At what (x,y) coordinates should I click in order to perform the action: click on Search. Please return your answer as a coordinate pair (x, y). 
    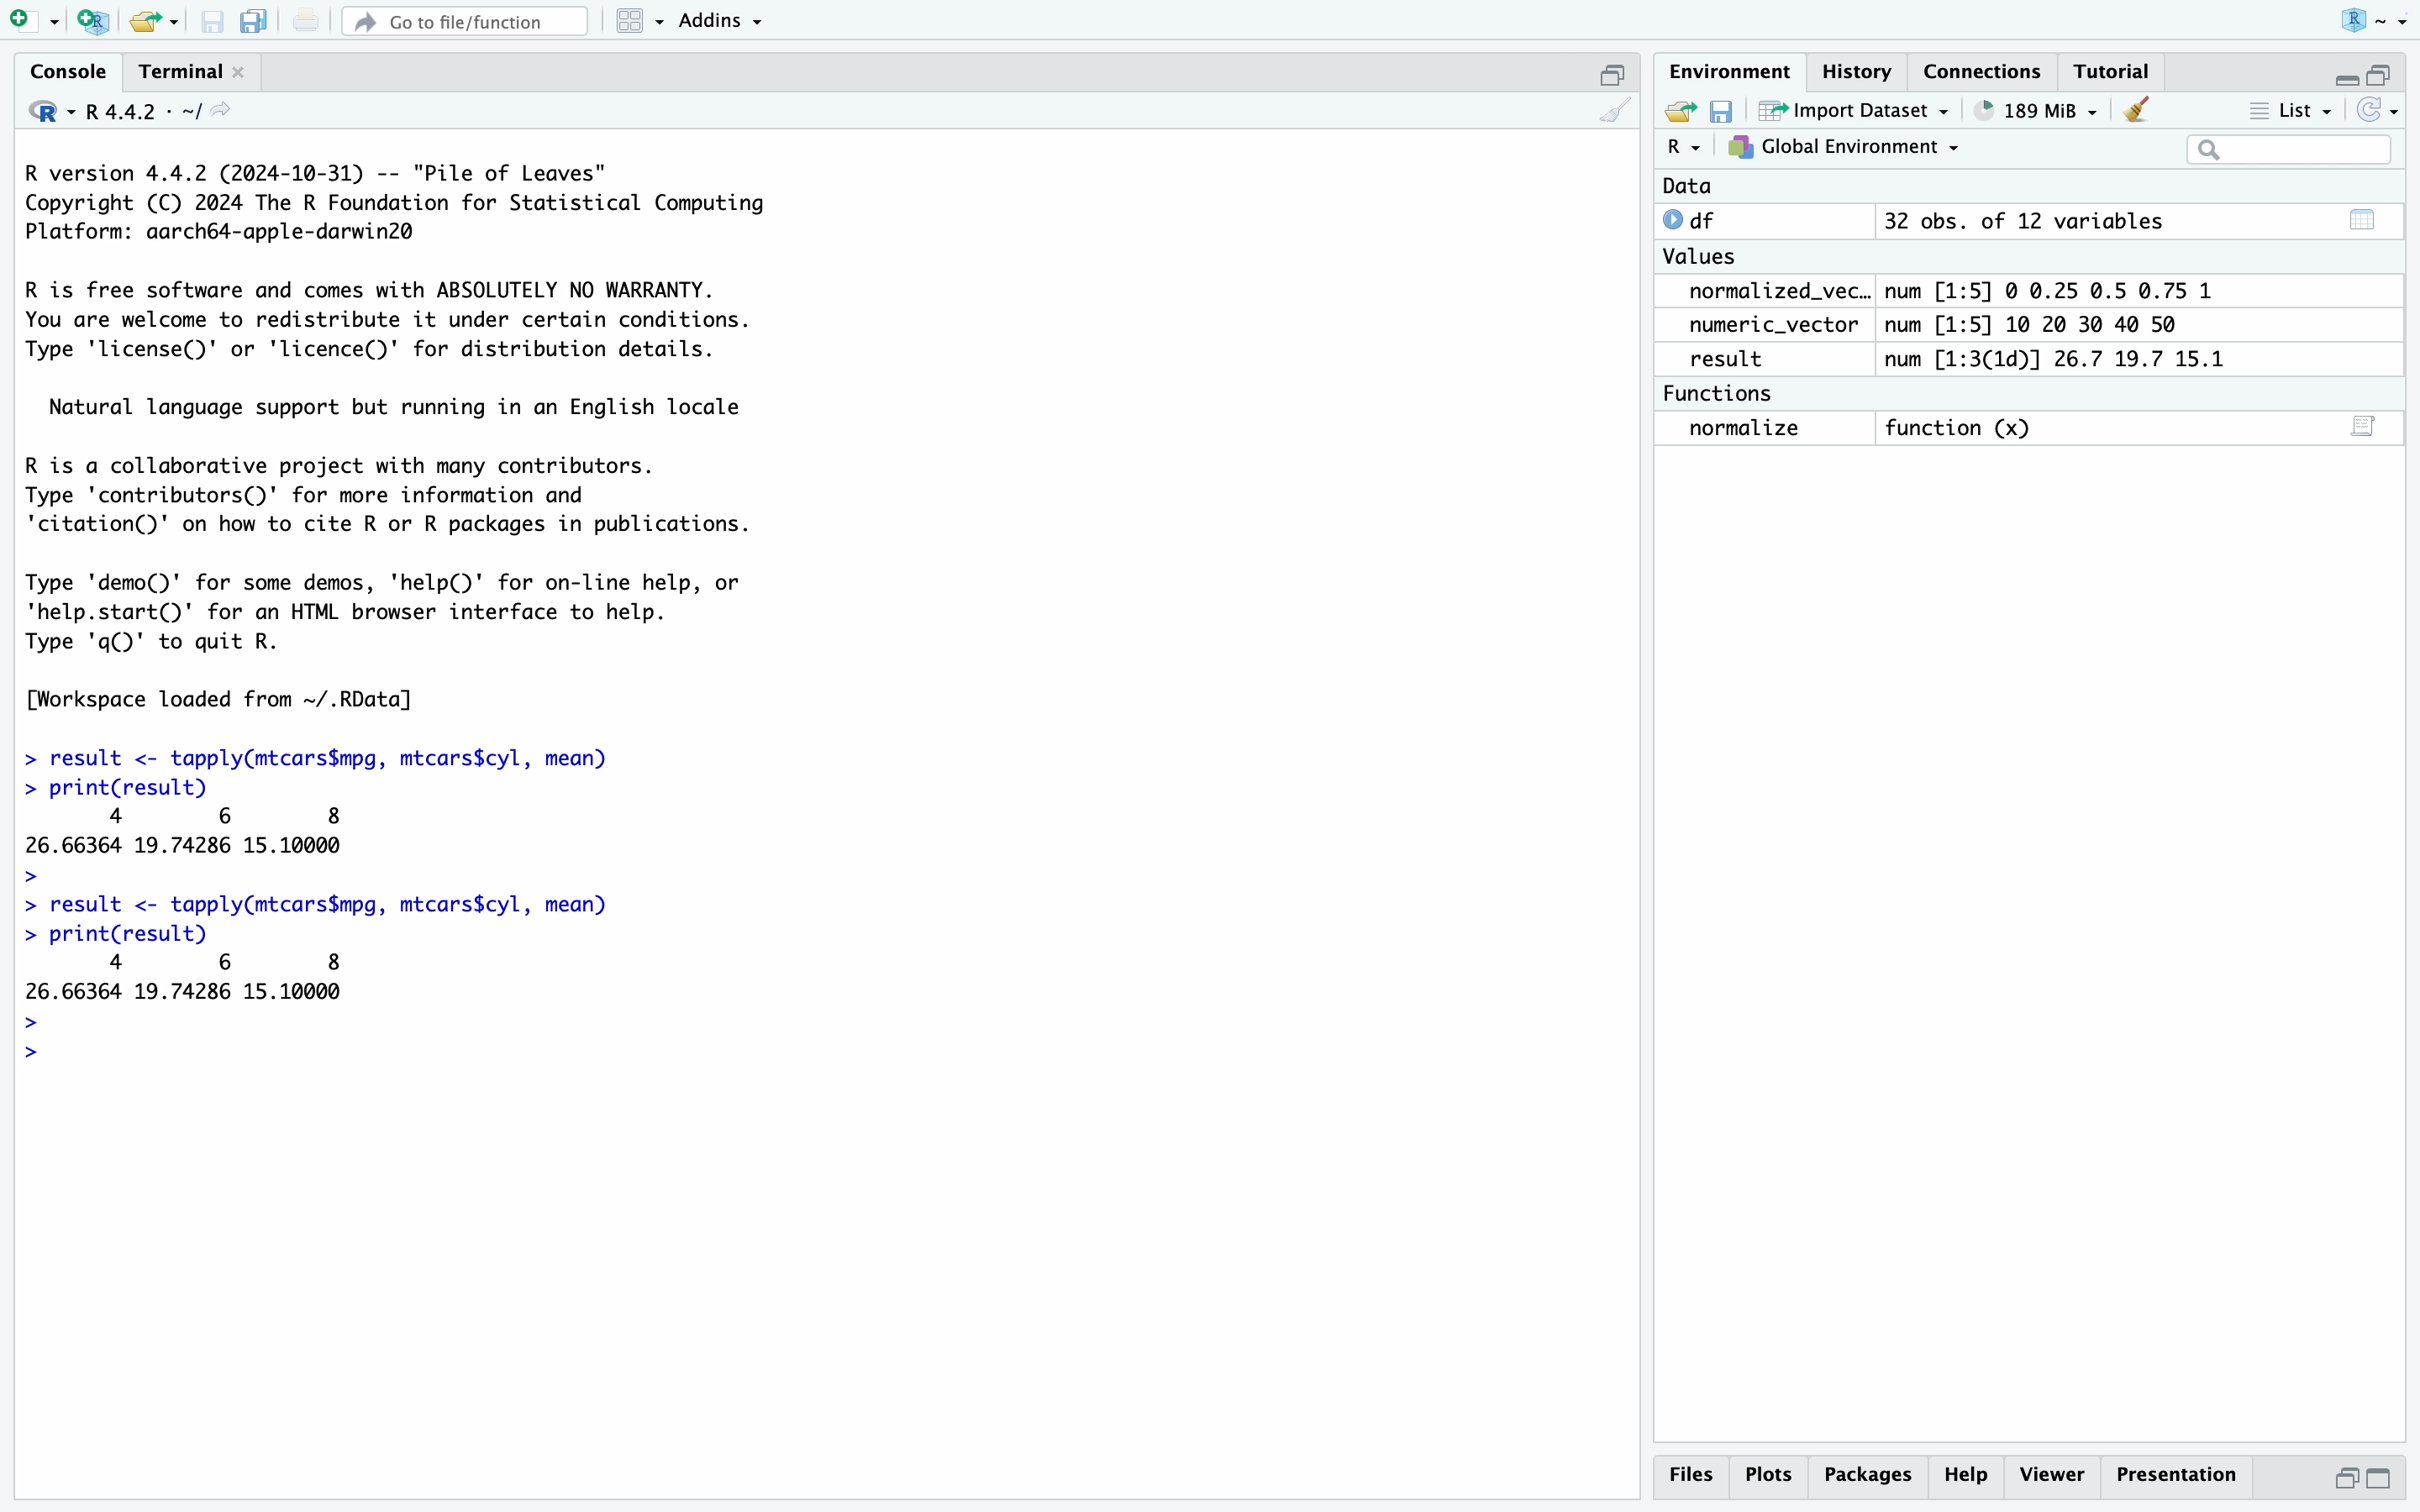
    Looking at the image, I should click on (2287, 149).